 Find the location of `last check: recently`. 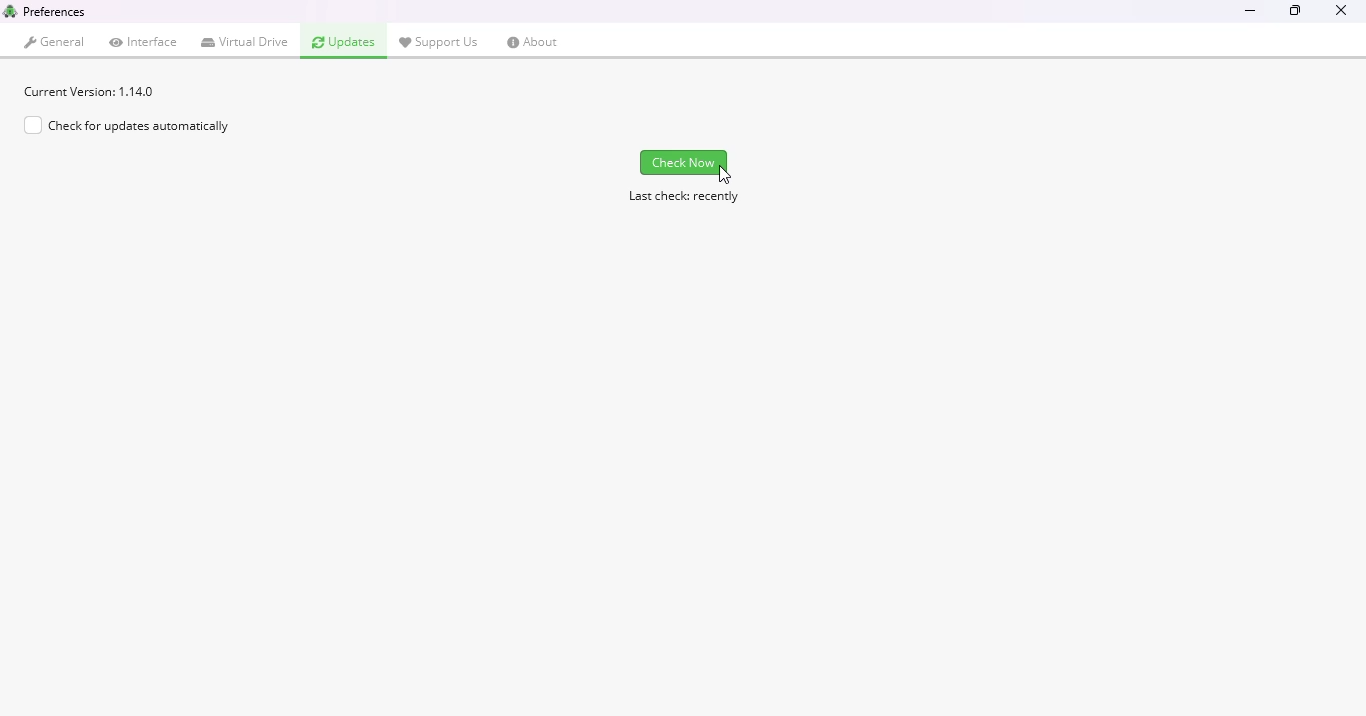

last check: recently is located at coordinates (684, 197).